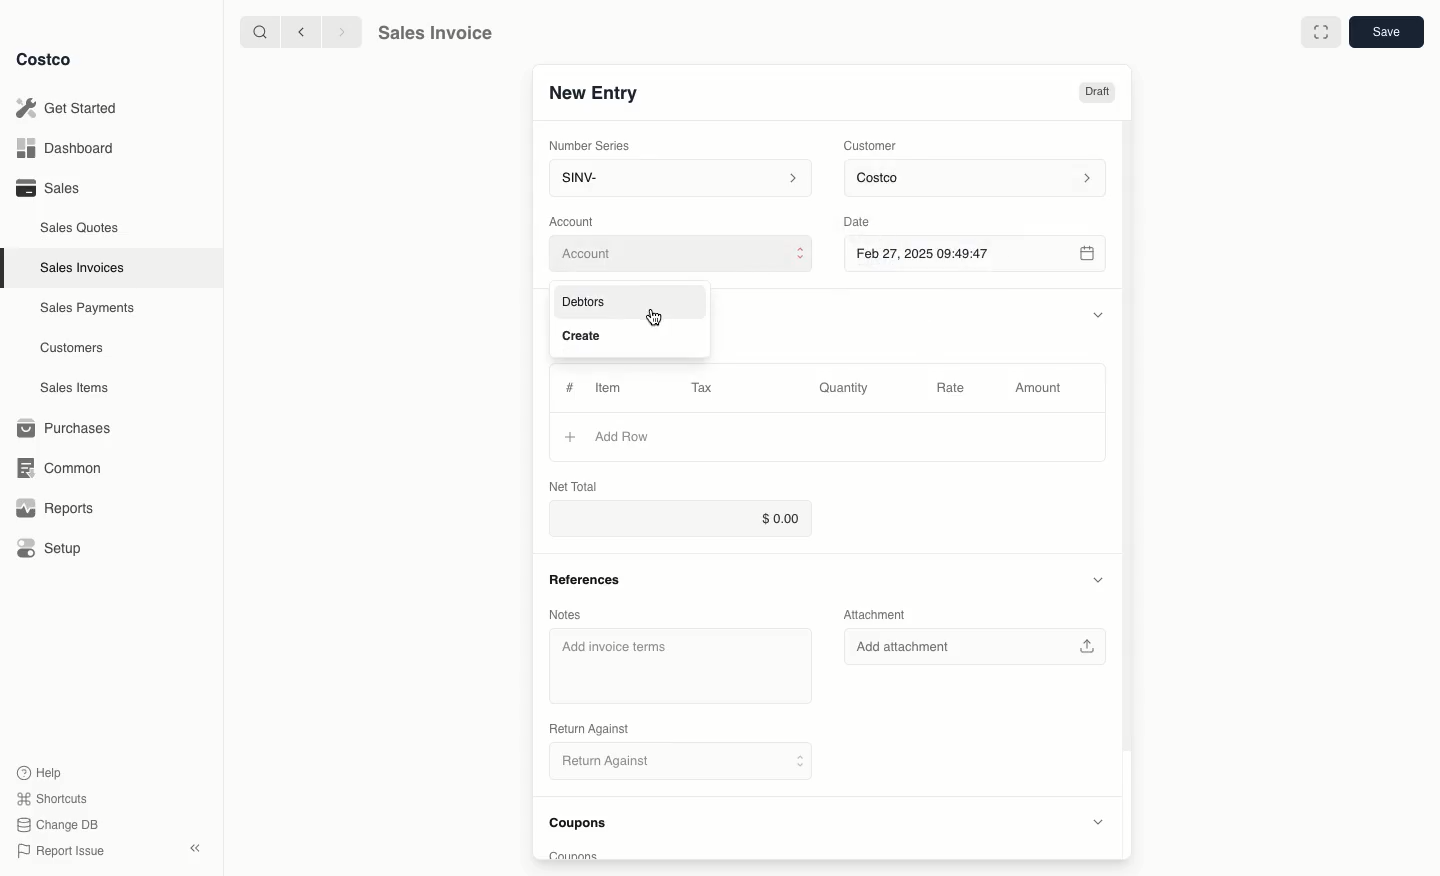 This screenshot has height=876, width=1440. Describe the element at coordinates (681, 255) in the screenshot. I see `Account` at that location.